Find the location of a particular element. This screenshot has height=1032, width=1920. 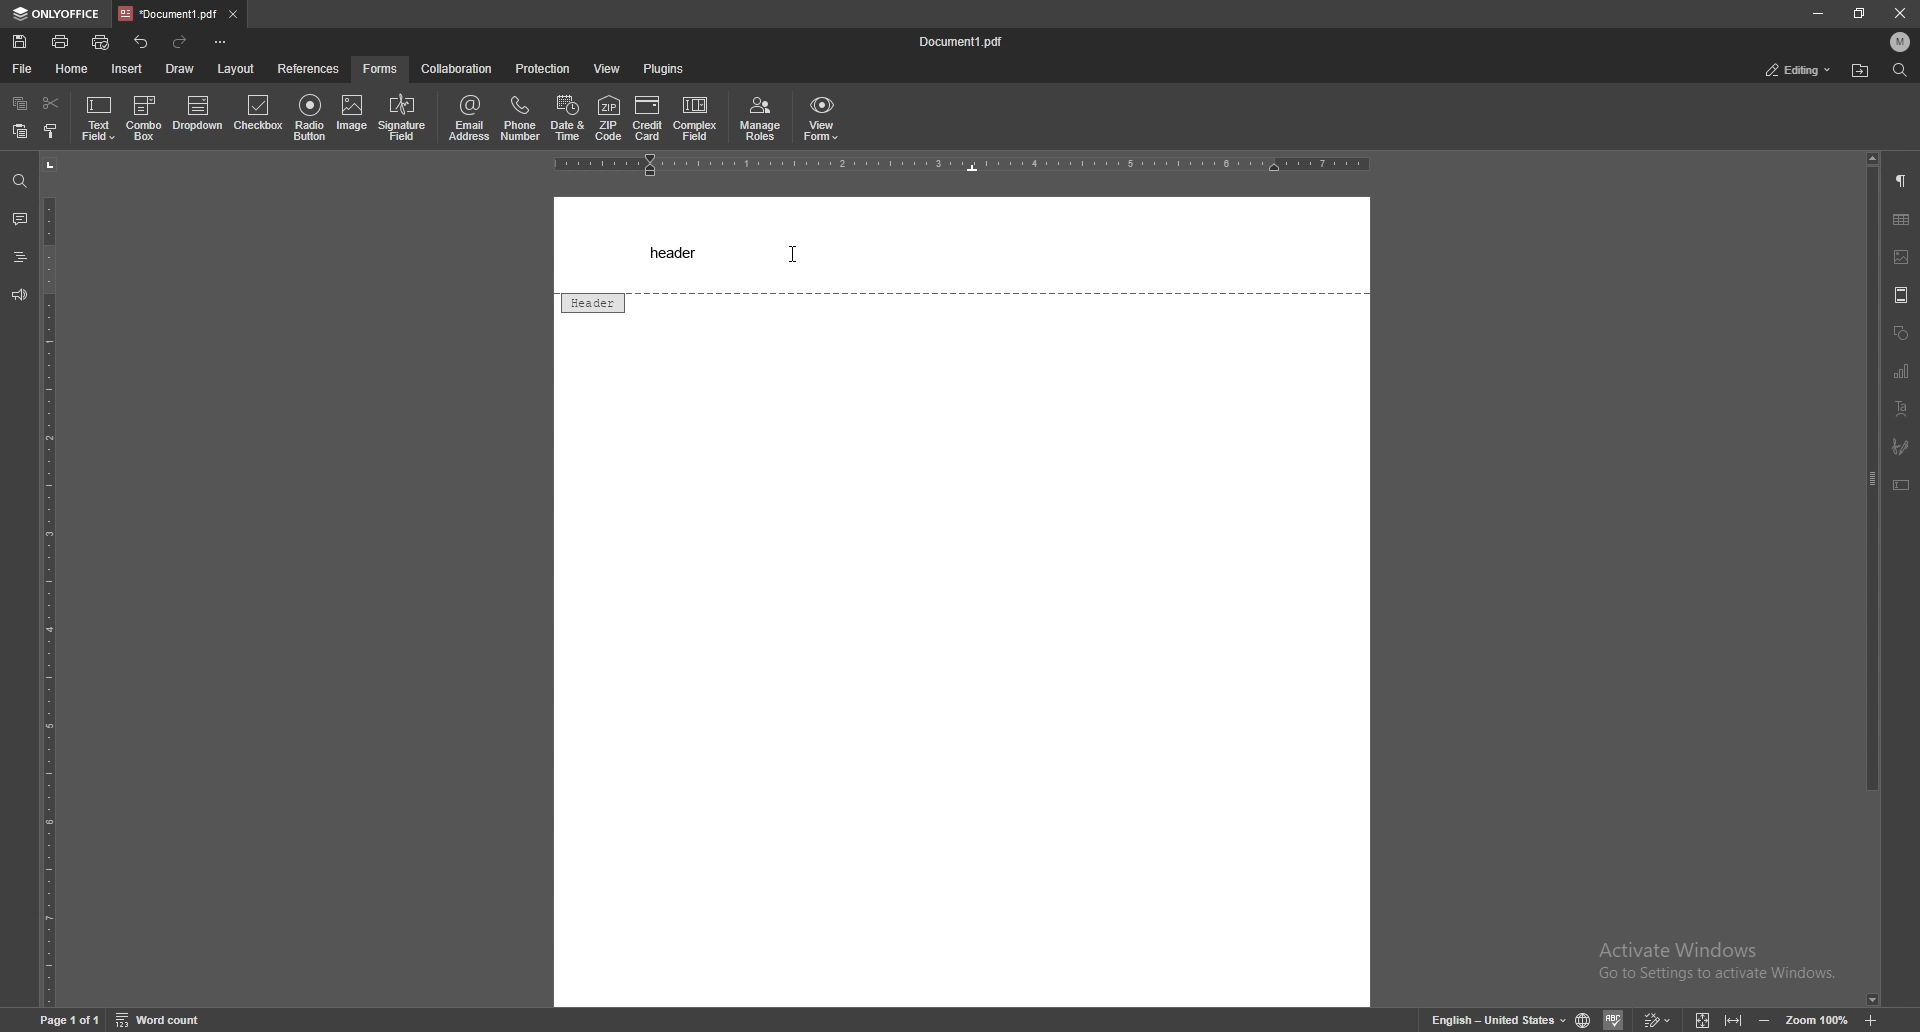

configure toolbar is located at coordinates (221, 41).